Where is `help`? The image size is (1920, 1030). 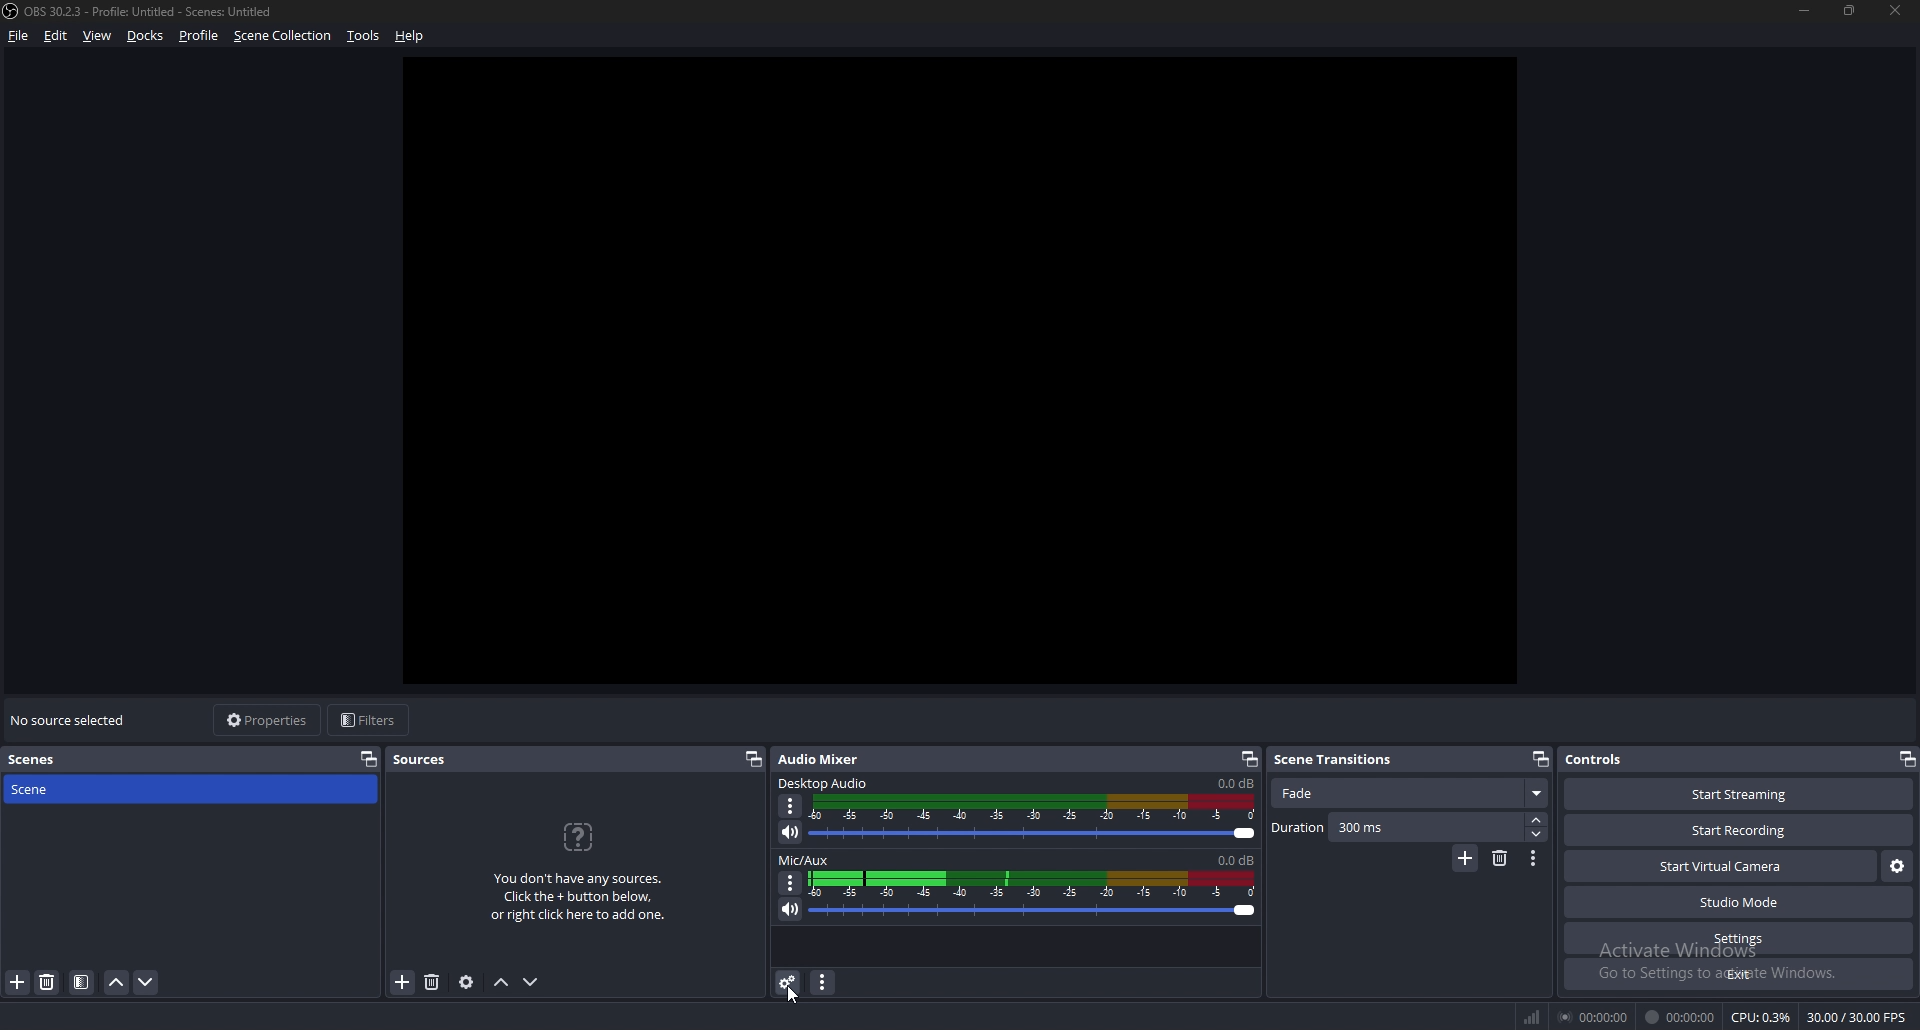
help is located at coordinates (413, 34).